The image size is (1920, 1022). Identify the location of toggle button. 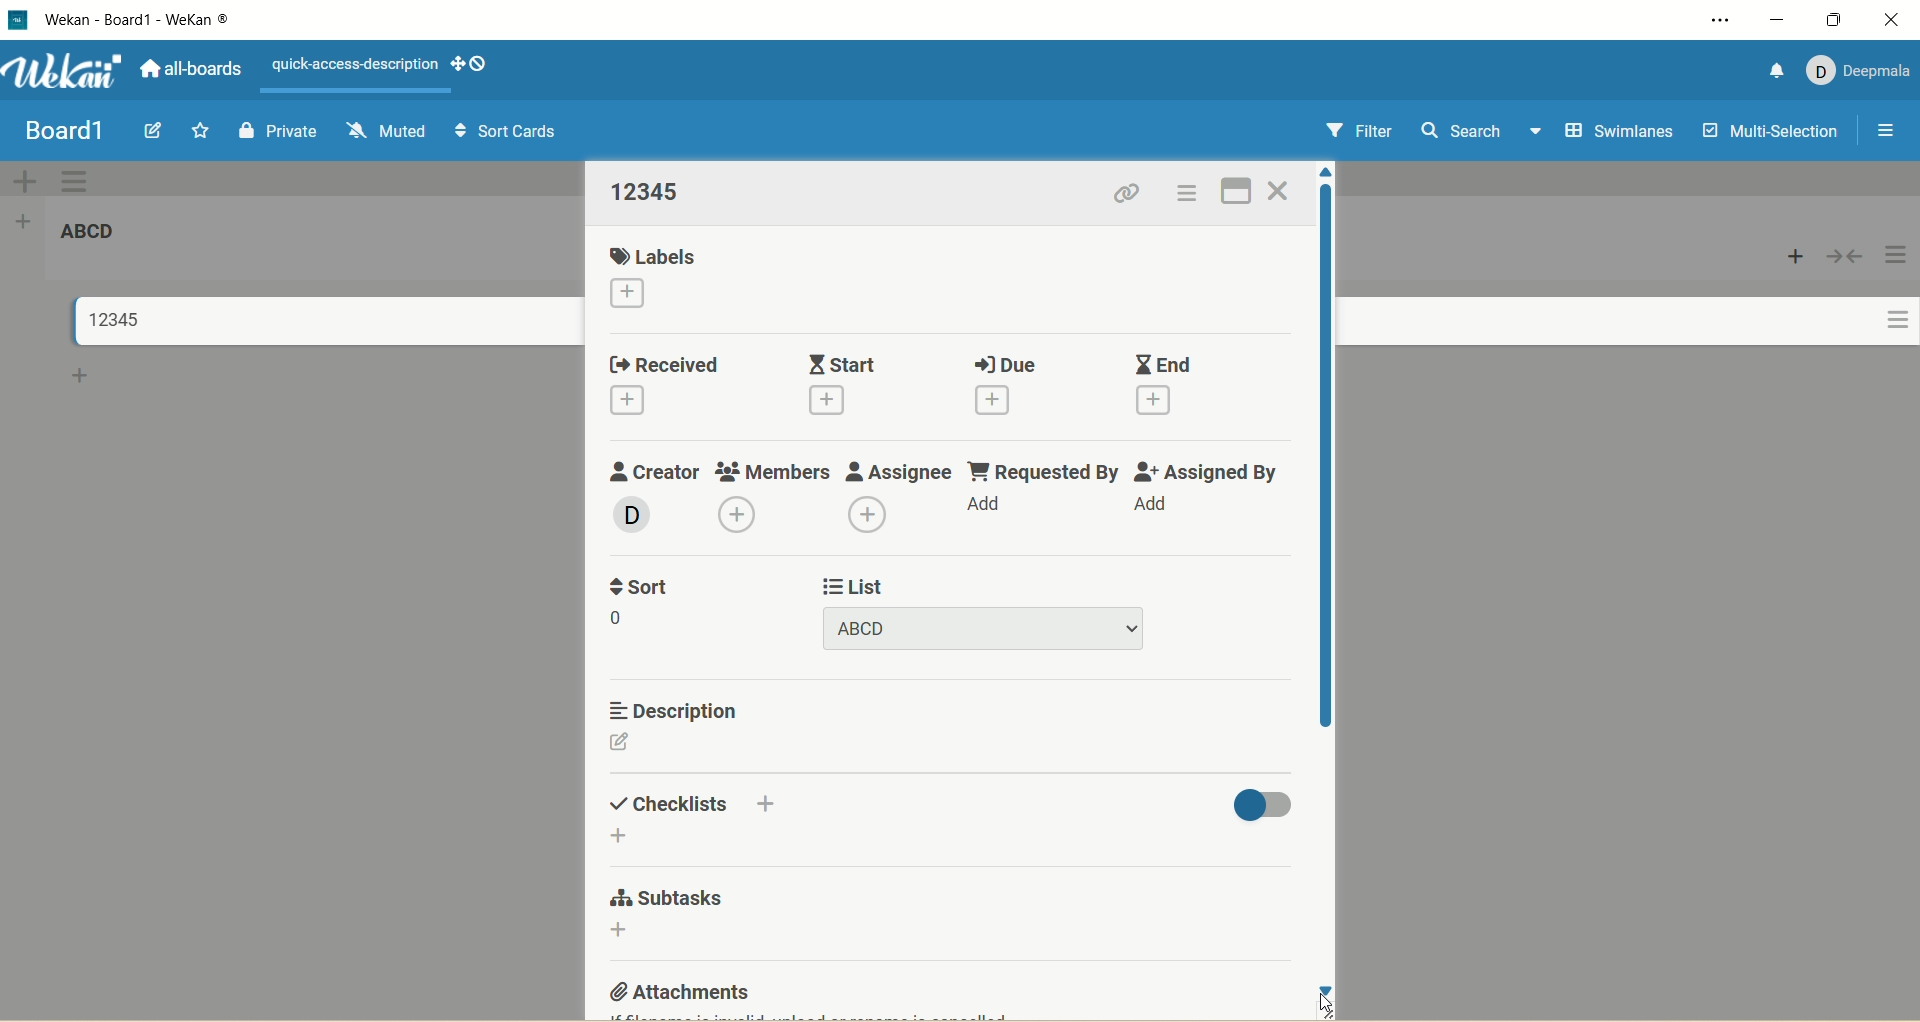
(1261, 803).